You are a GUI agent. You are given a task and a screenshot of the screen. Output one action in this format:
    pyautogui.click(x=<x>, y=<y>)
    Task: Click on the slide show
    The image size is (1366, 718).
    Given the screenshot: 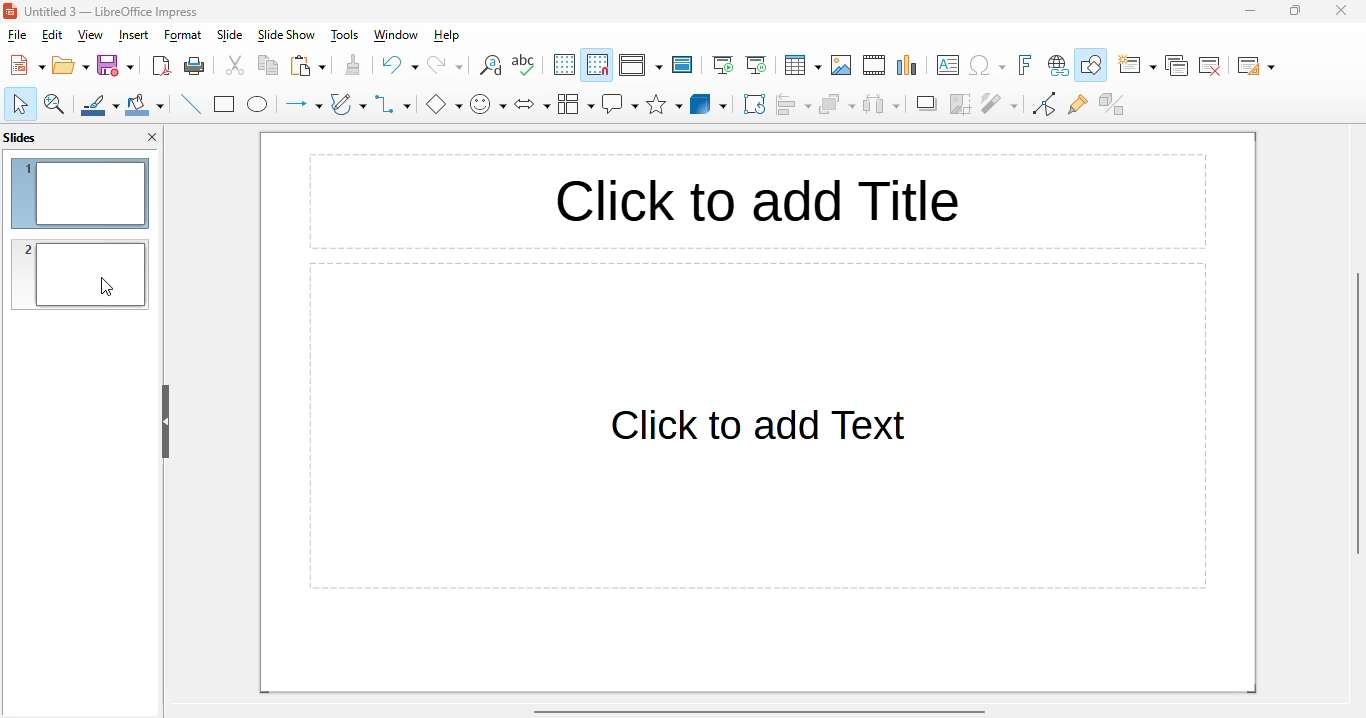 What is the action you would take?
    pyautogui.click(x=285, y=36)
    